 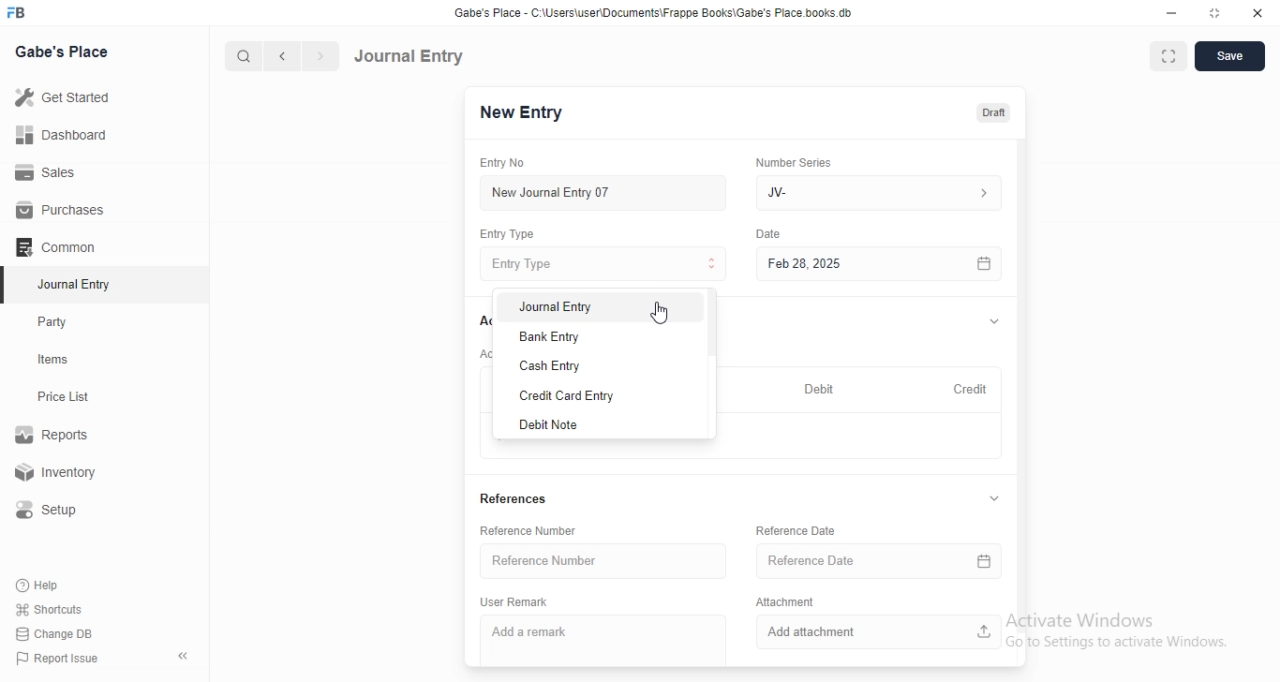 What do you see at coordinates (515, 603) in the screenshot?
I see `User Remark` at bounding box center [515, 603].